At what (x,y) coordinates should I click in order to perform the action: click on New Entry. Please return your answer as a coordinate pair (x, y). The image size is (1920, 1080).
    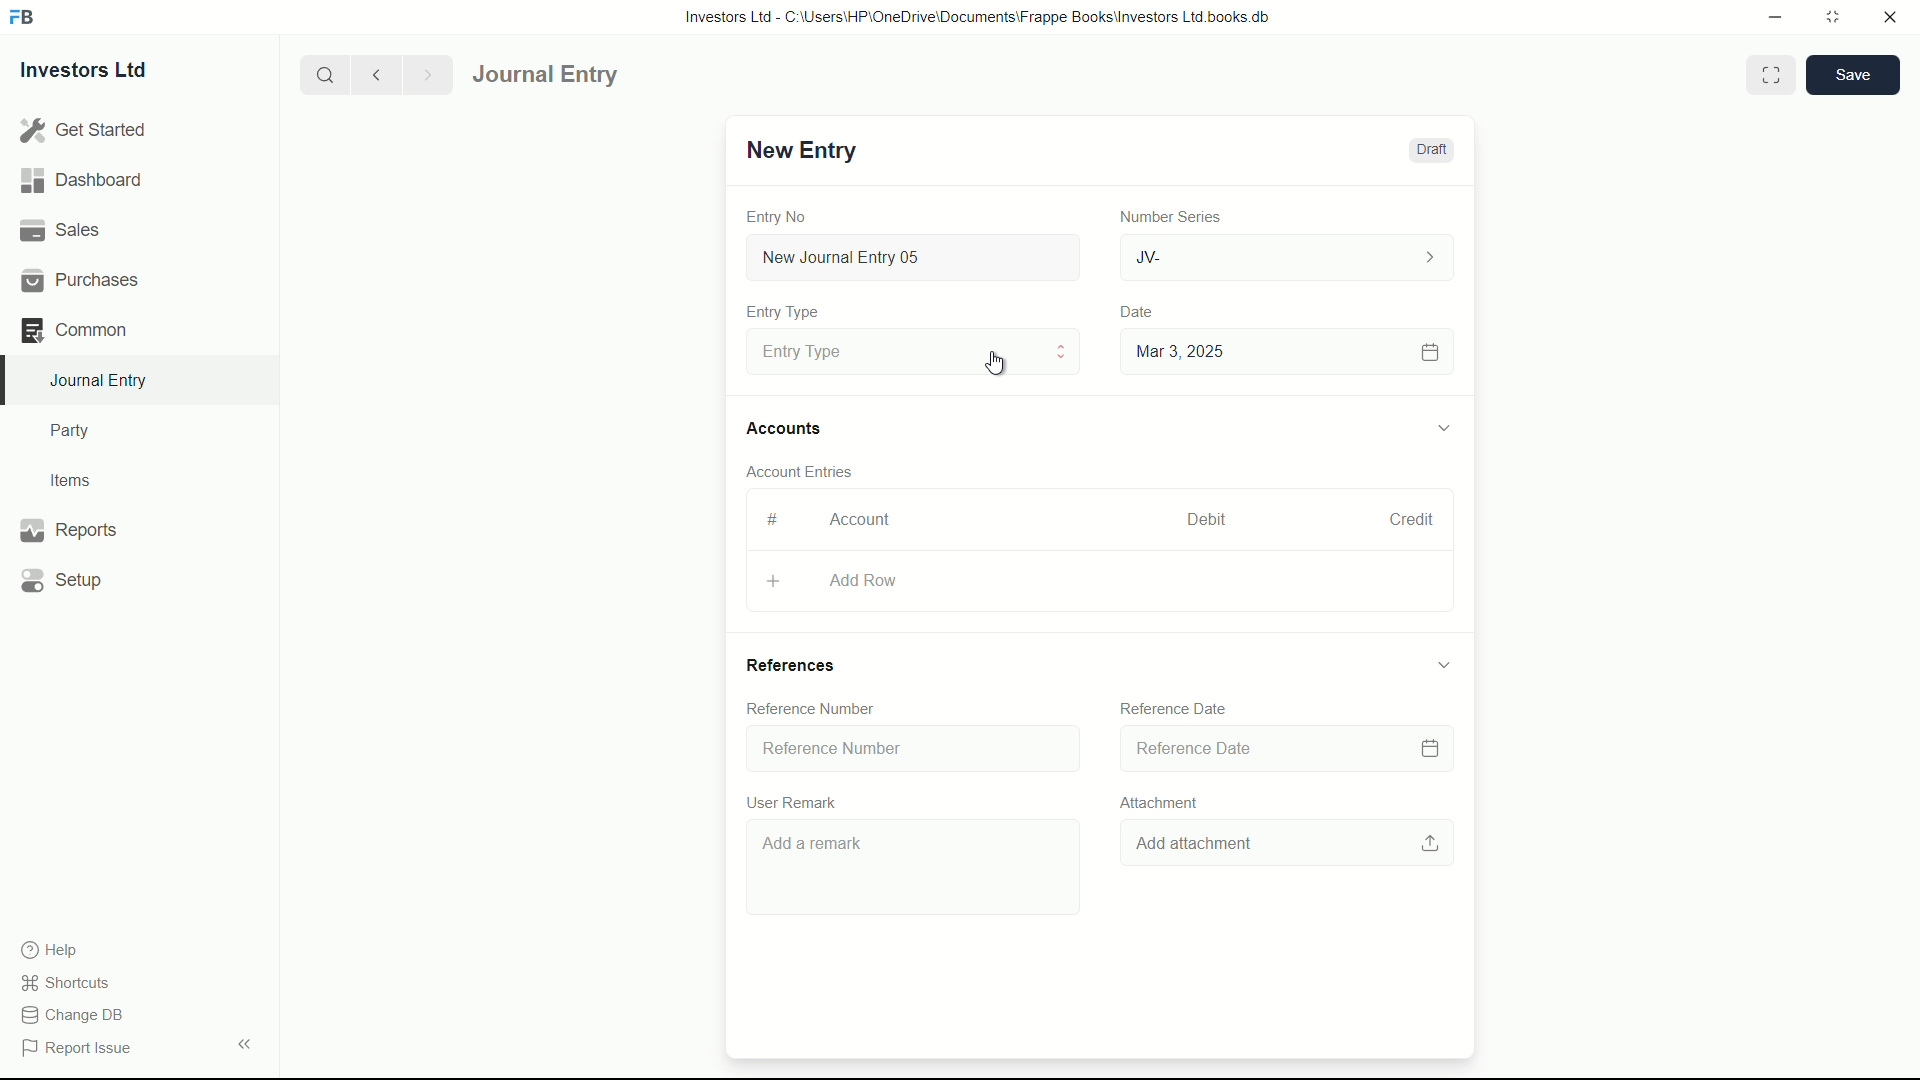
    Looking at the image, I should click on (798, 150).